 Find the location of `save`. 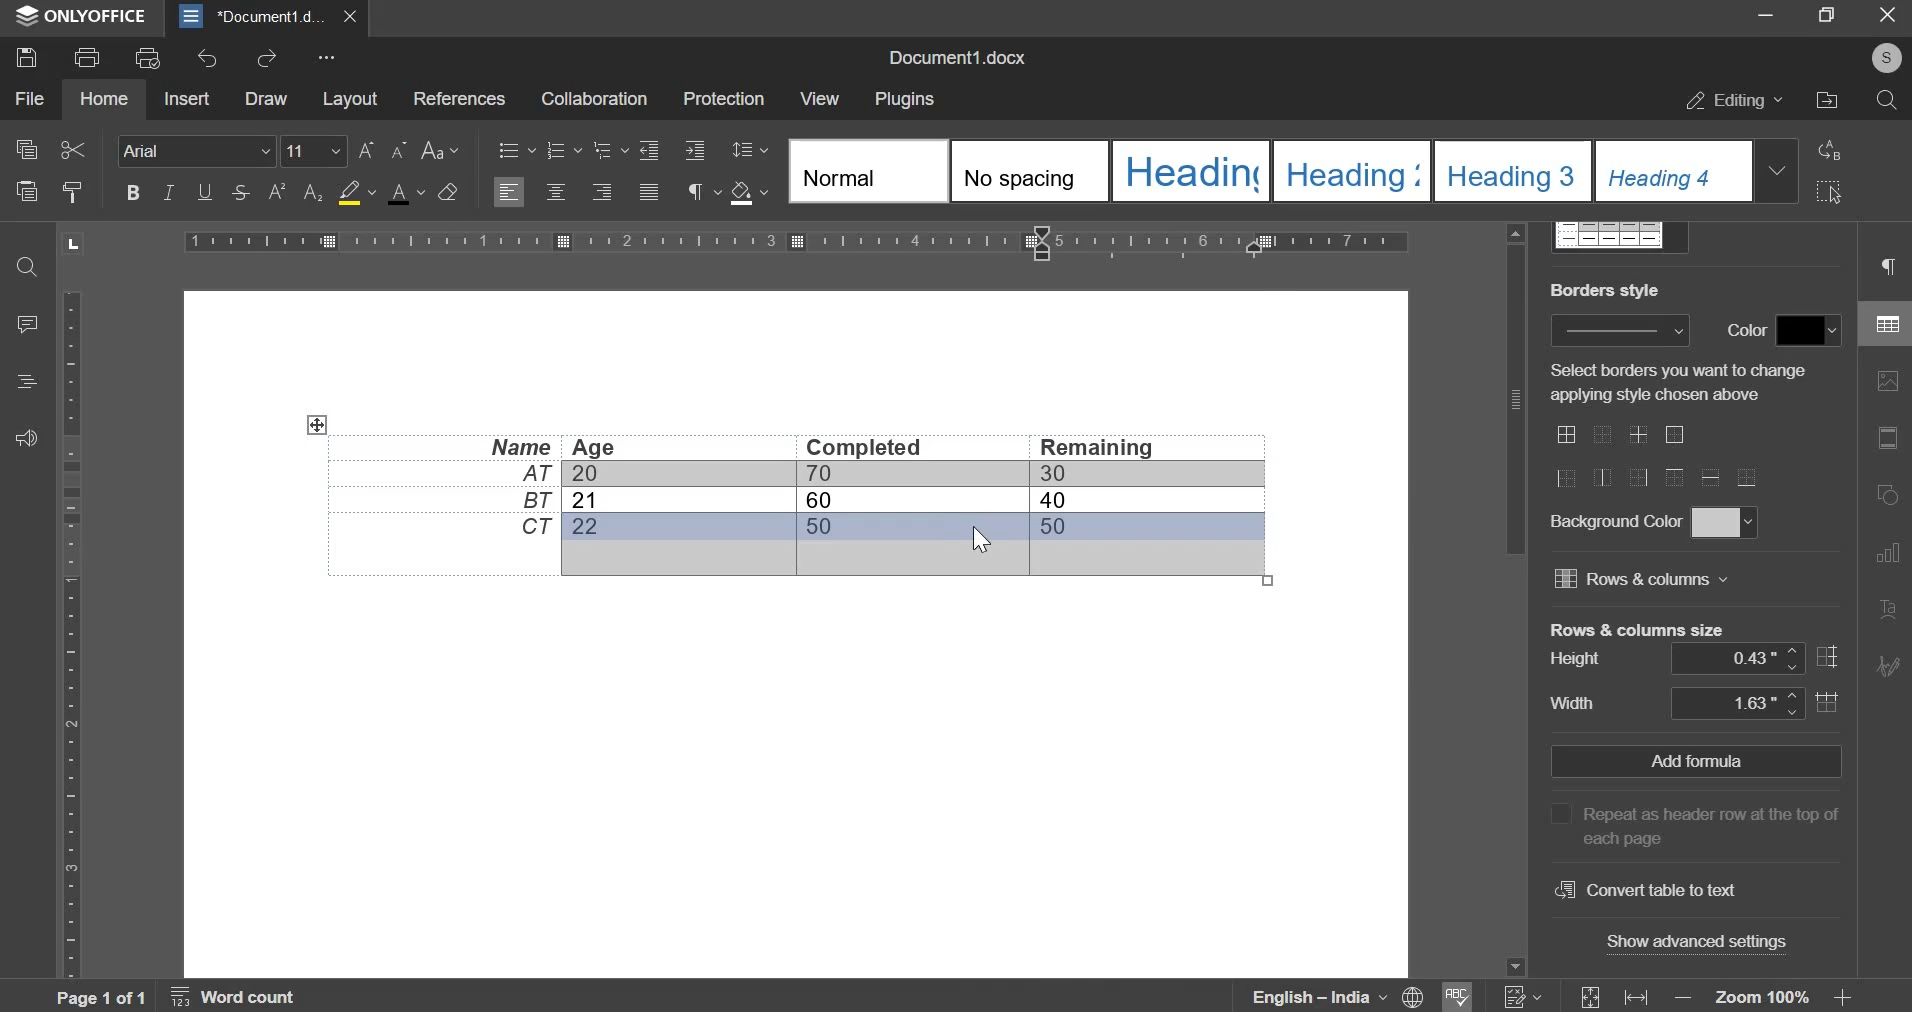

save is located at coordinates (25, 56).